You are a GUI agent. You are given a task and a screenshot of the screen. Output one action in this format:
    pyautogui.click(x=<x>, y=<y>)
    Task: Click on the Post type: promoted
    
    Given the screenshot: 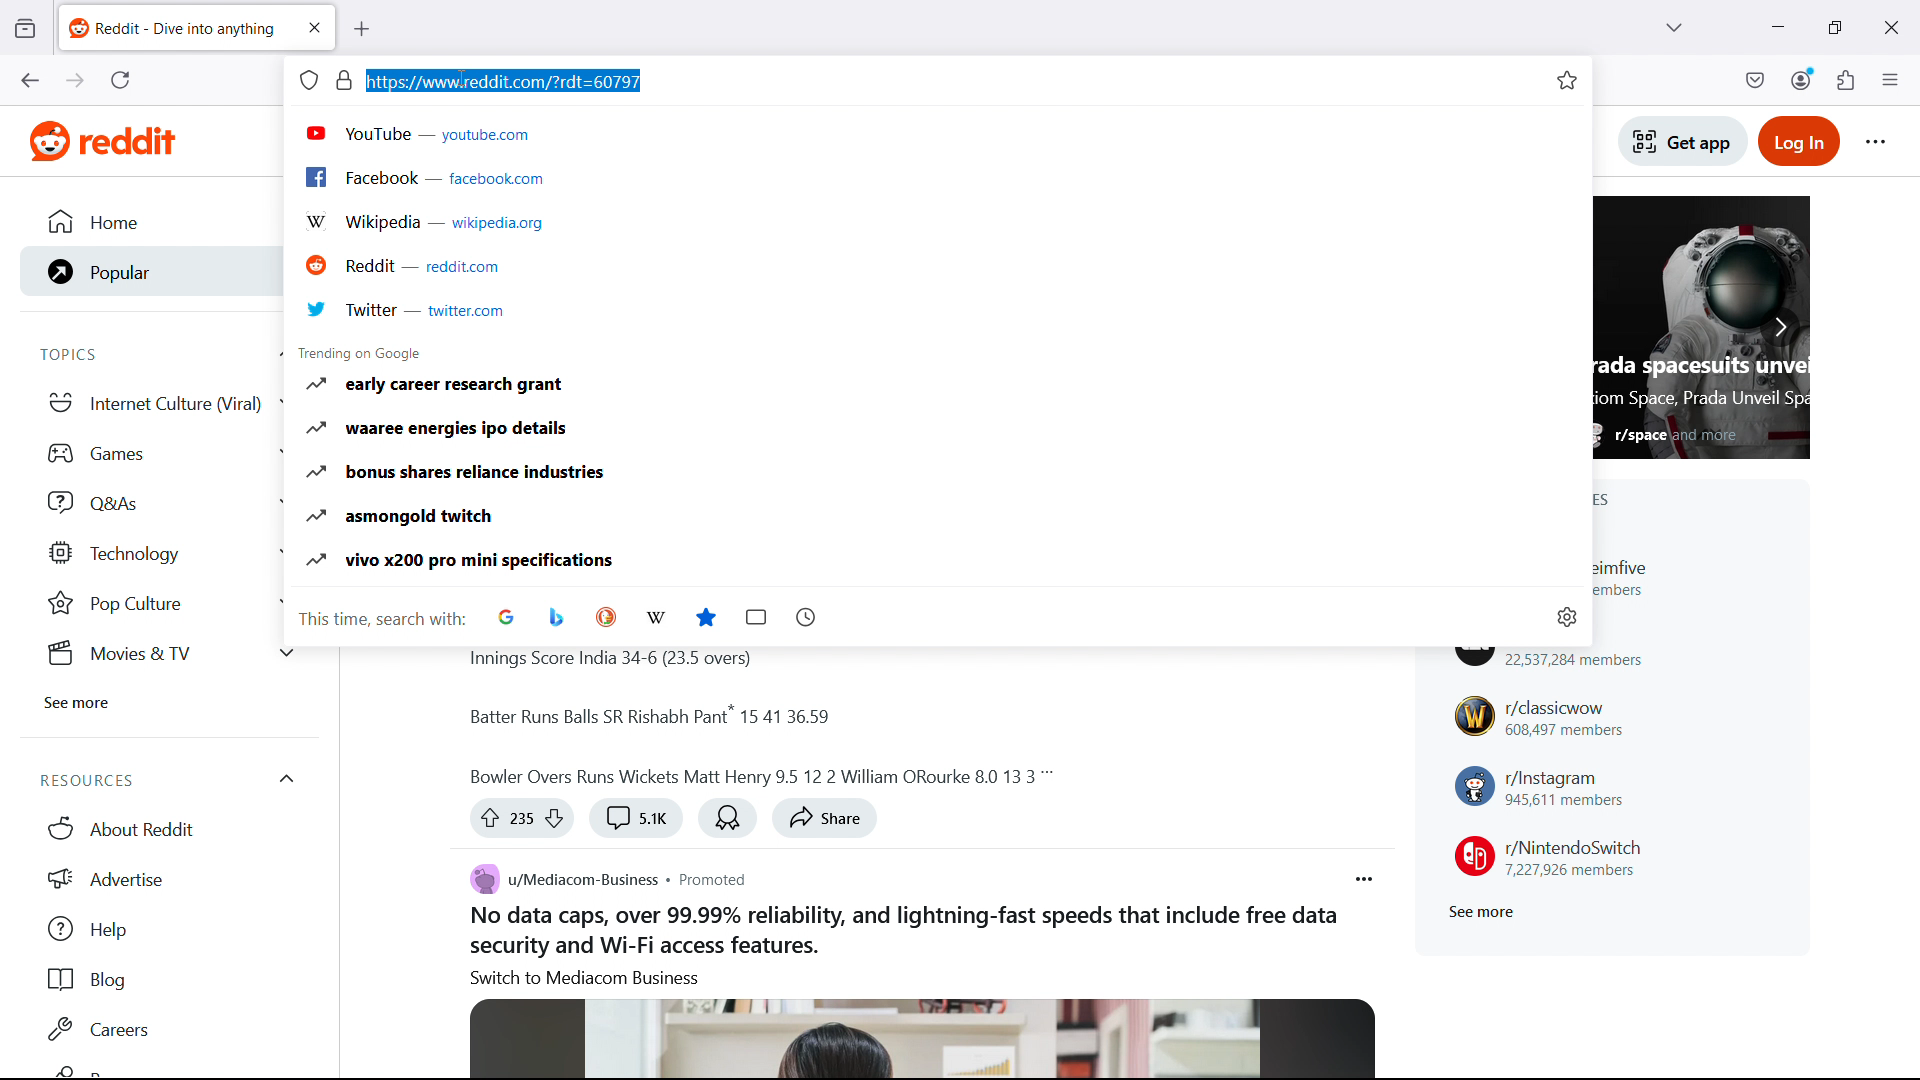 What is the action you would take?
    pyautogui.click(x=712, y=878)
    